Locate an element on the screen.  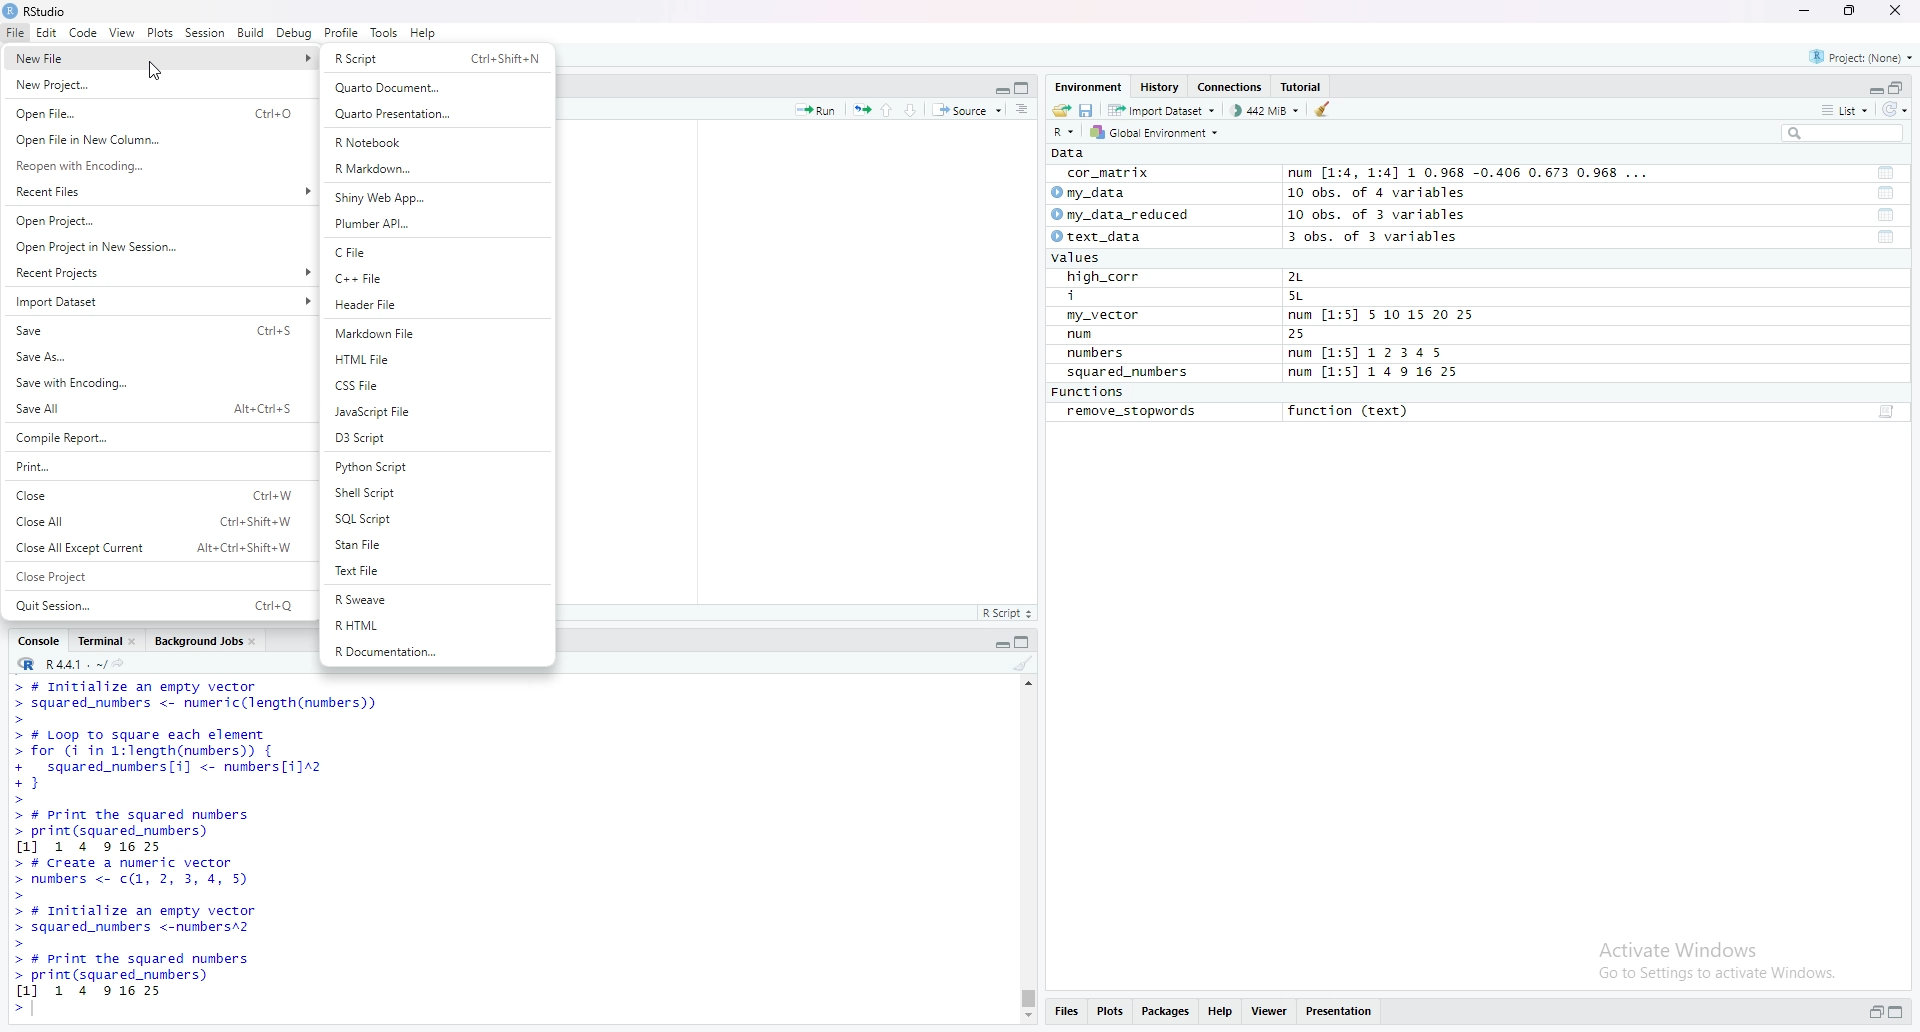
Tutorials is located at coordinates (1304, 85).